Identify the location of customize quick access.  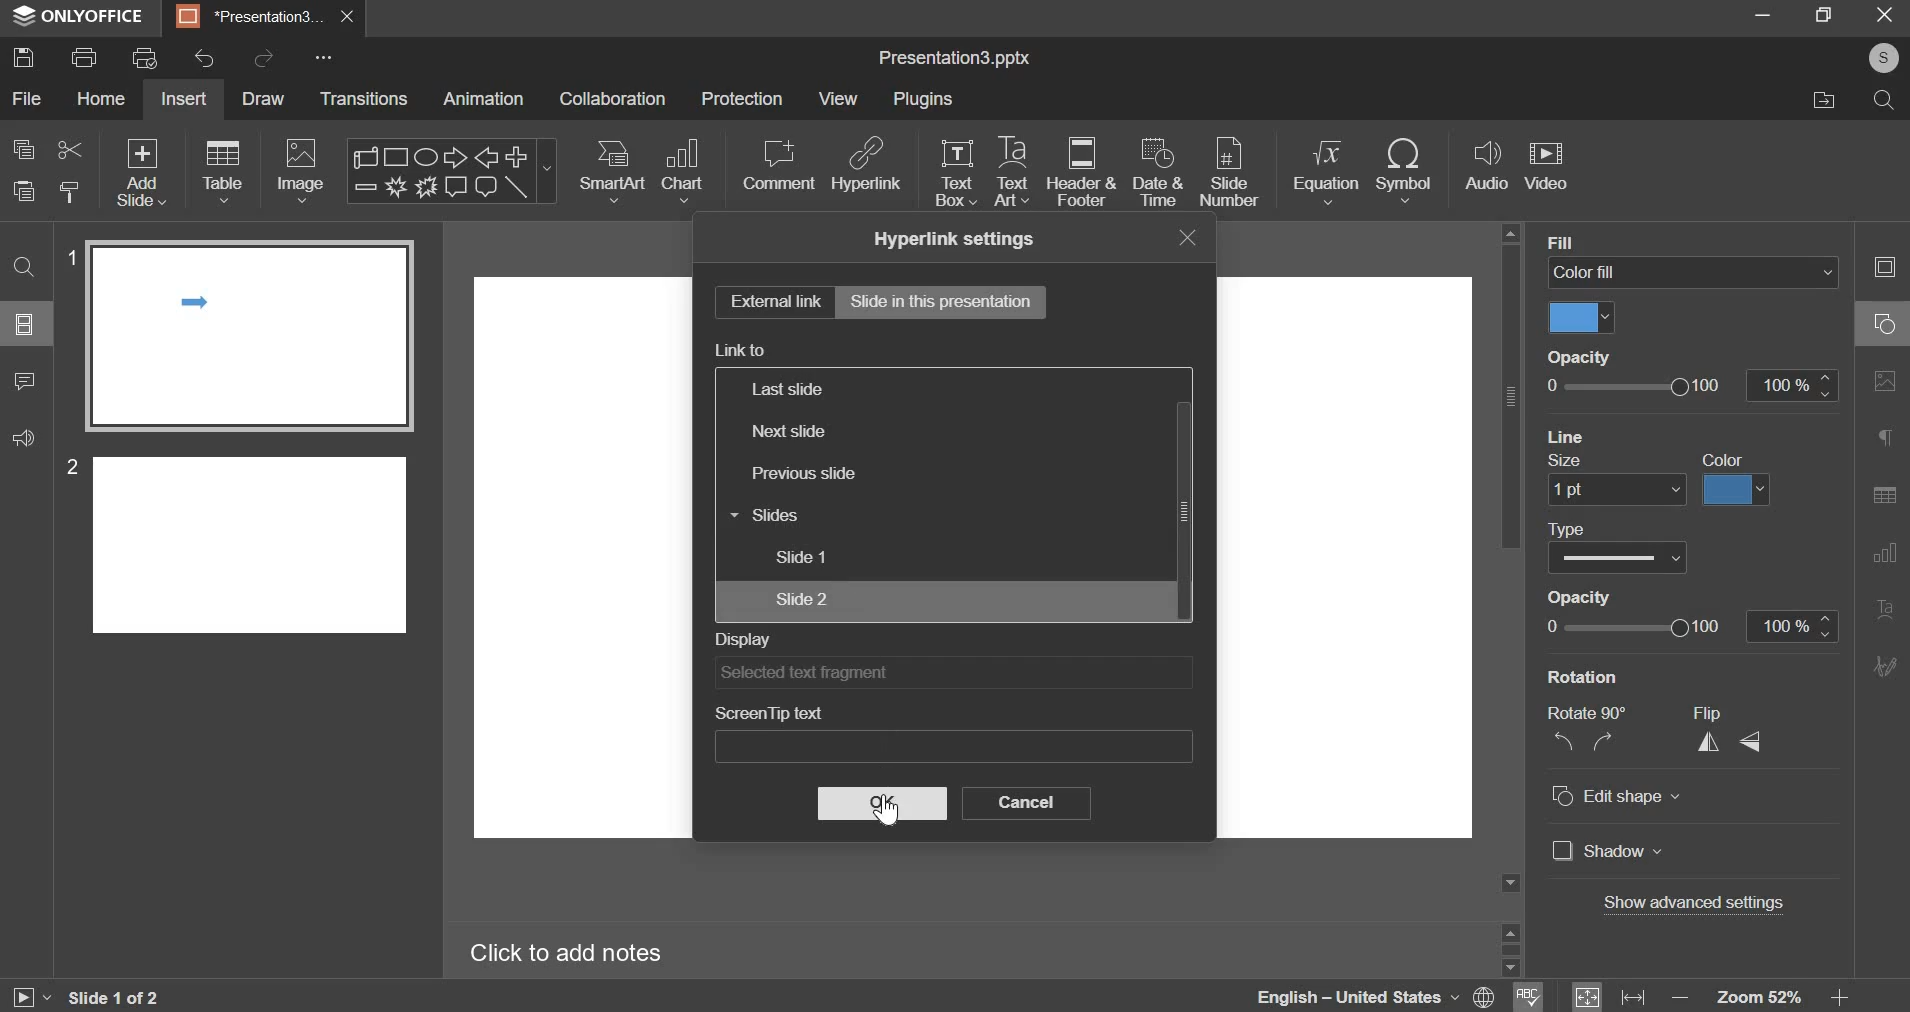
(324, 57).